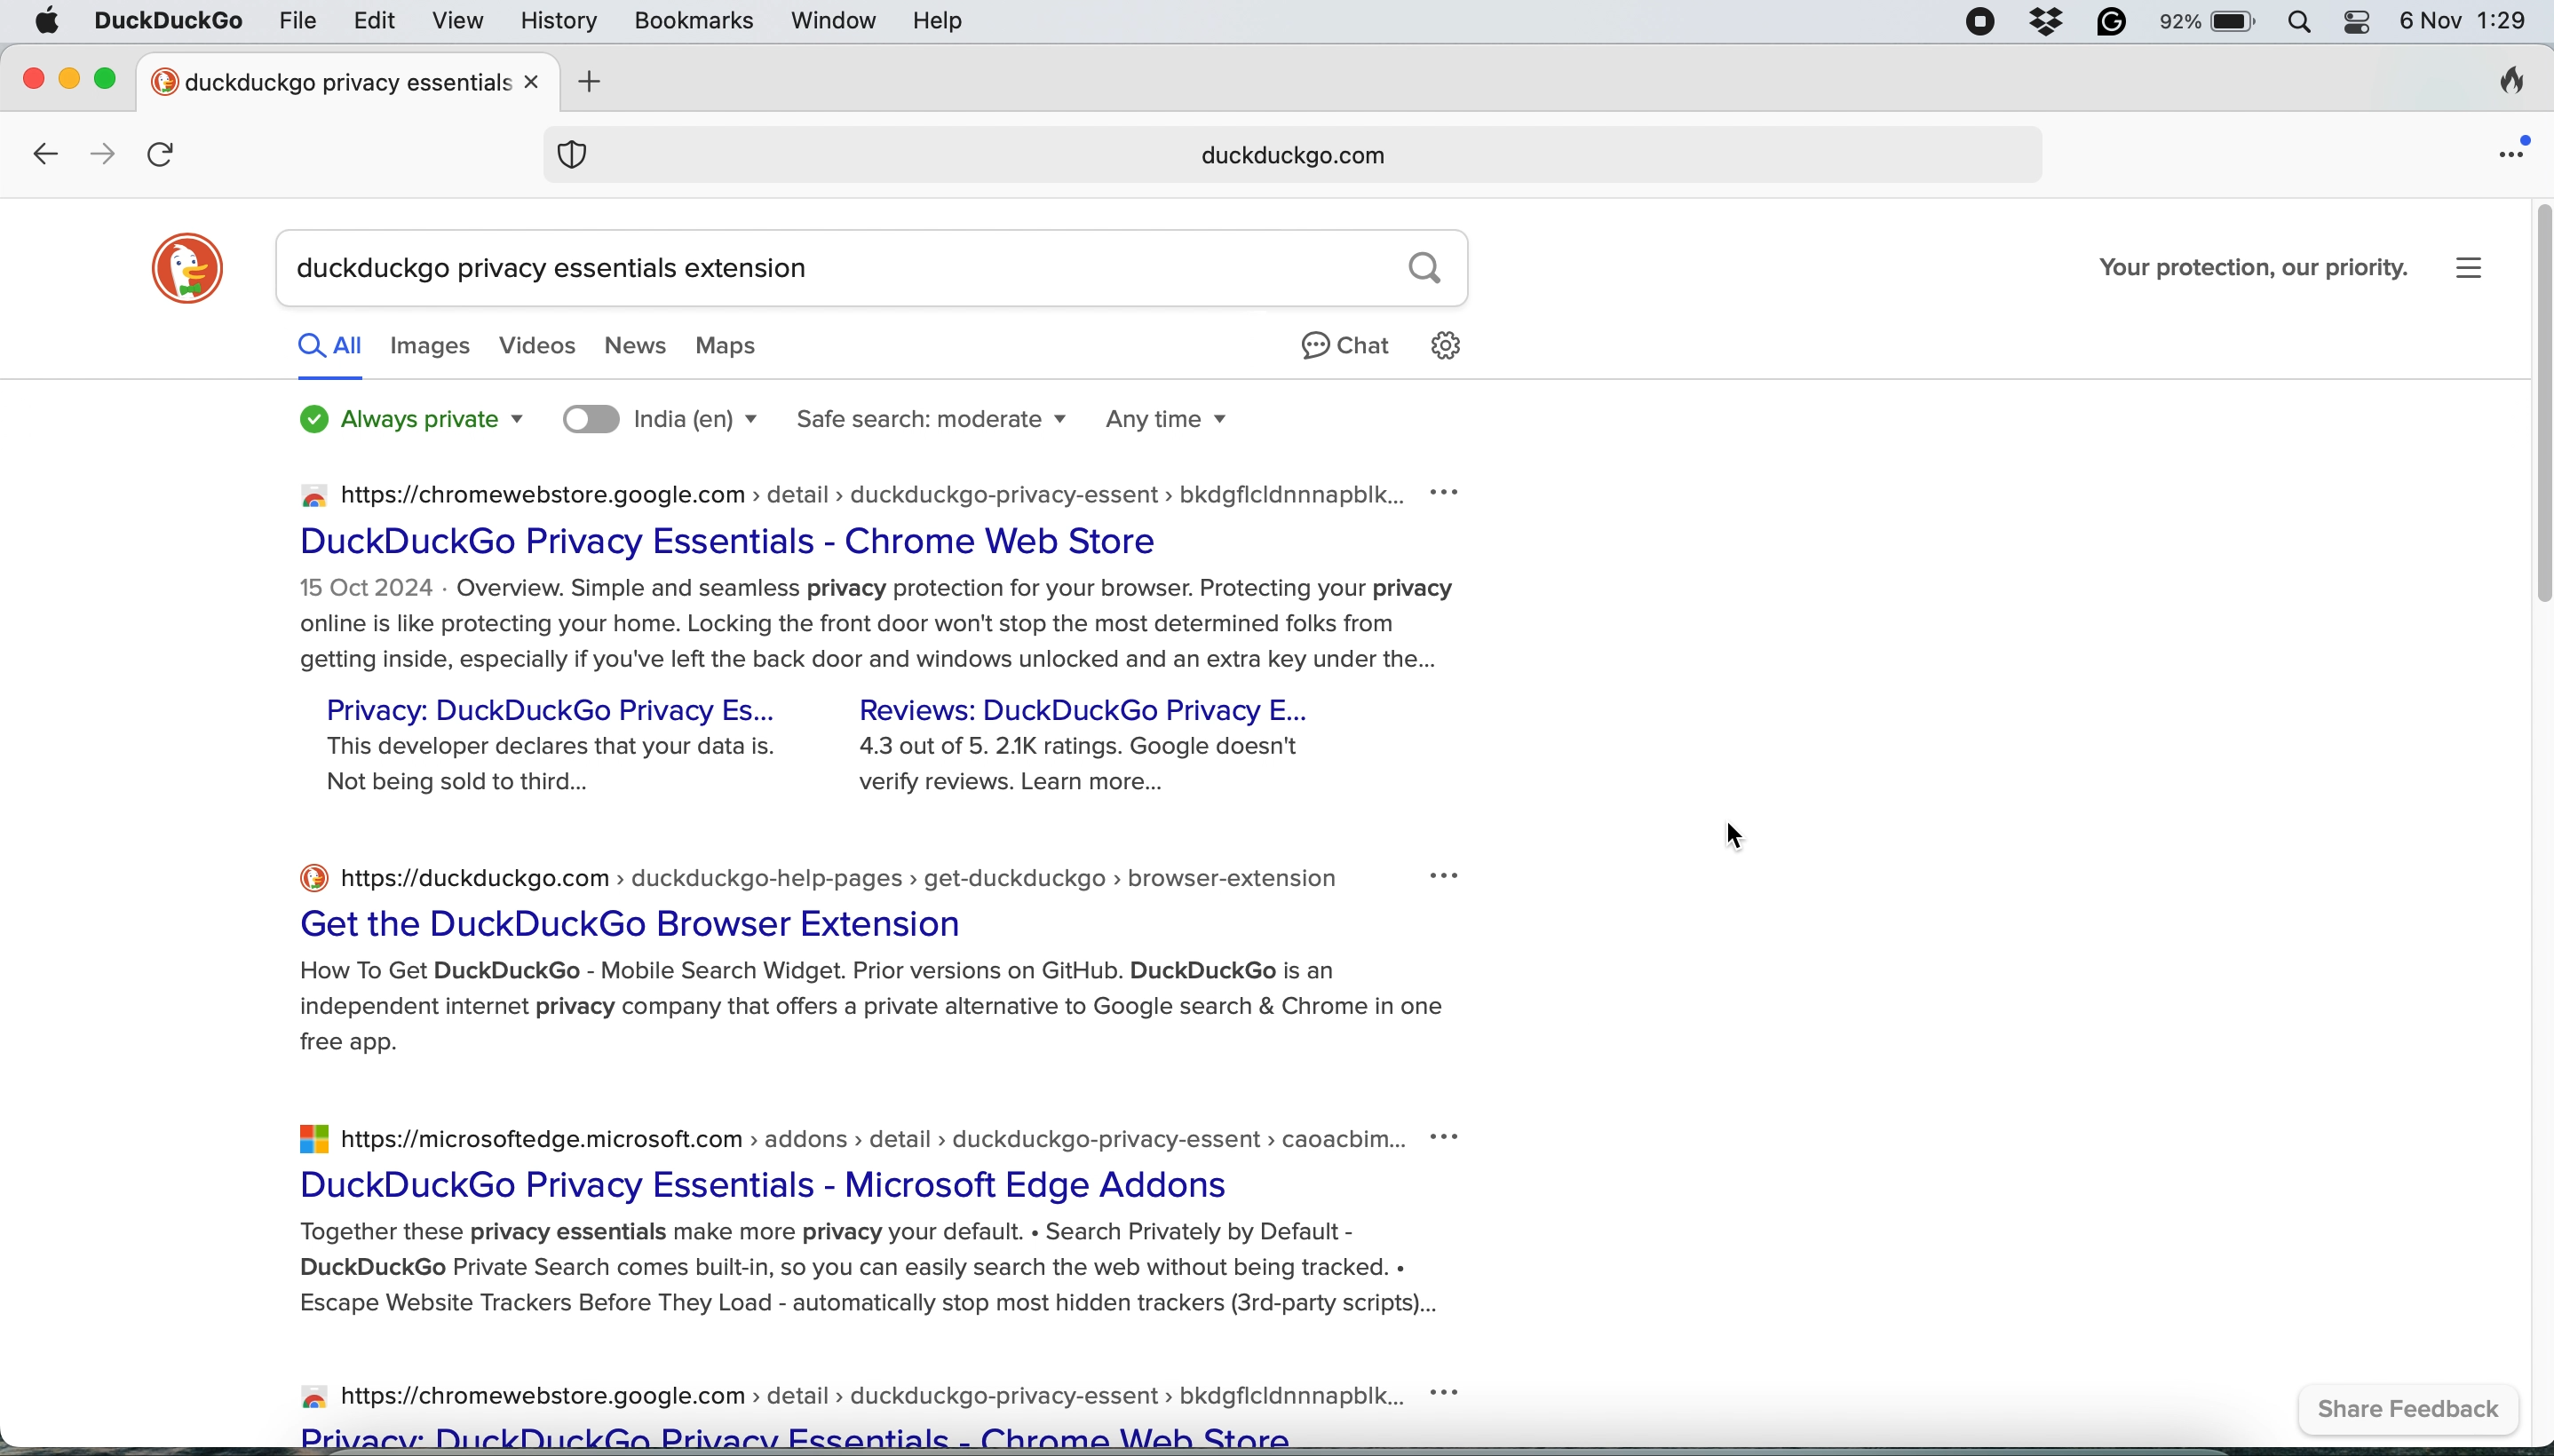 The image size is (2554, 1456). I want to click on duckduckgo, so click(167, 22).